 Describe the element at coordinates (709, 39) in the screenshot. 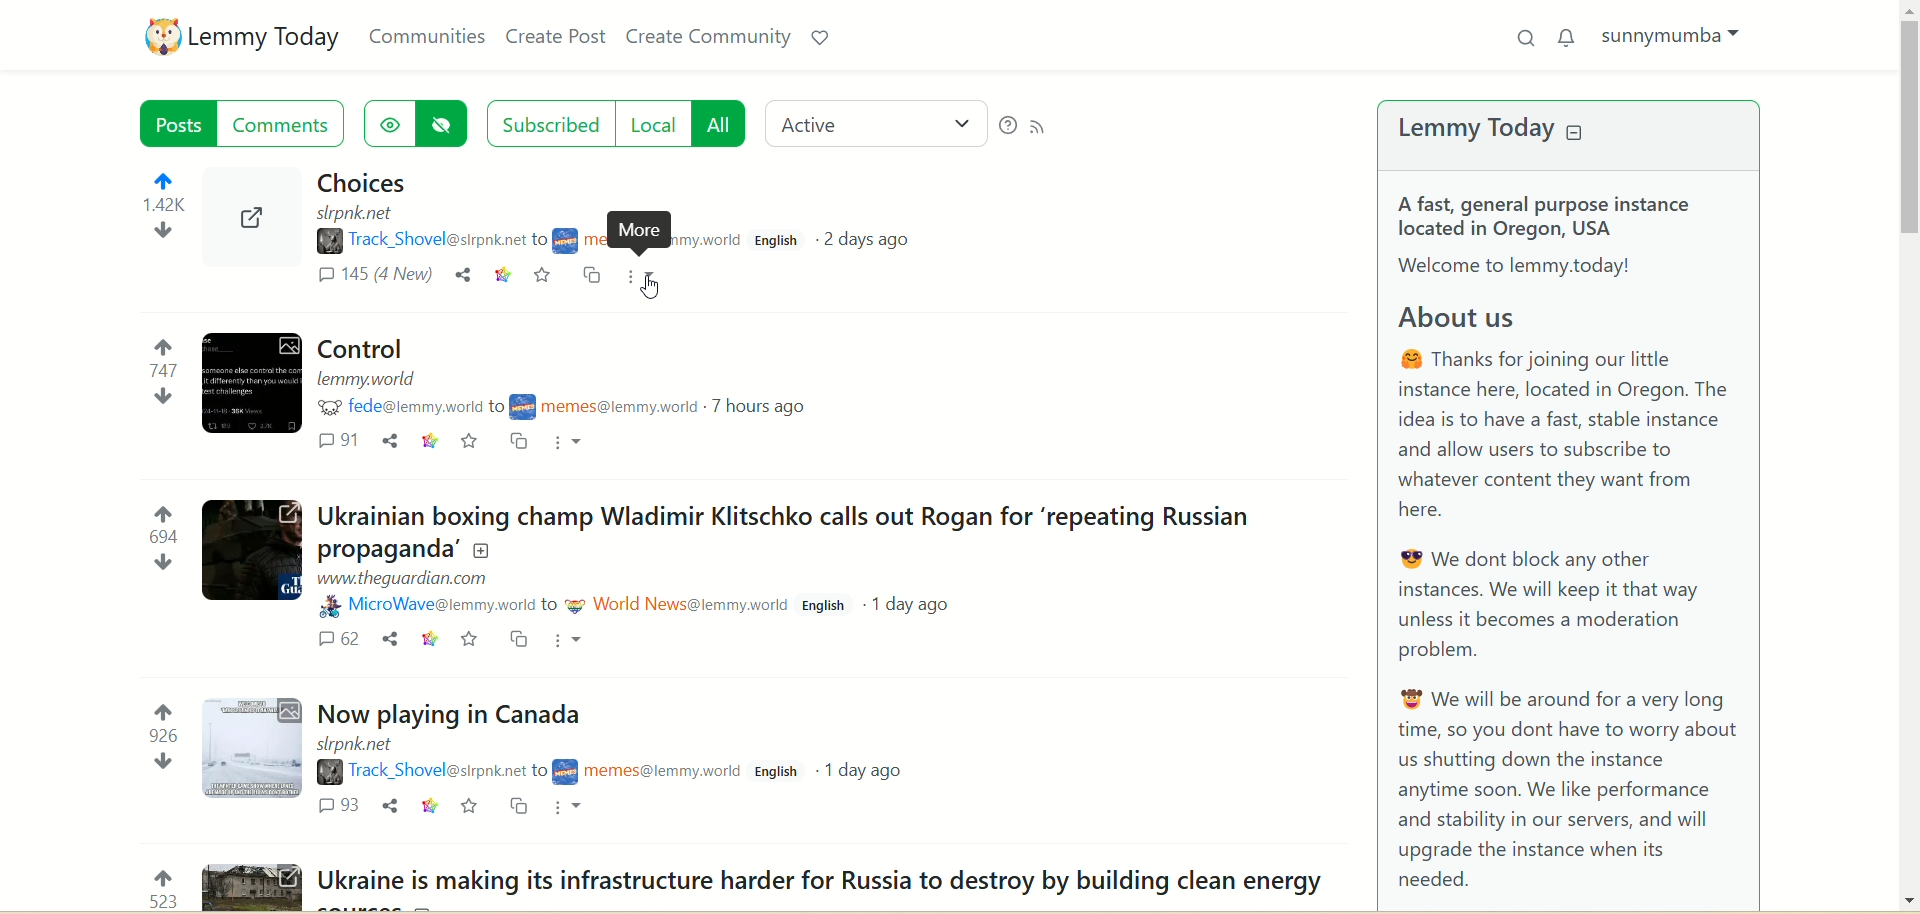

I see `create community` at that location.